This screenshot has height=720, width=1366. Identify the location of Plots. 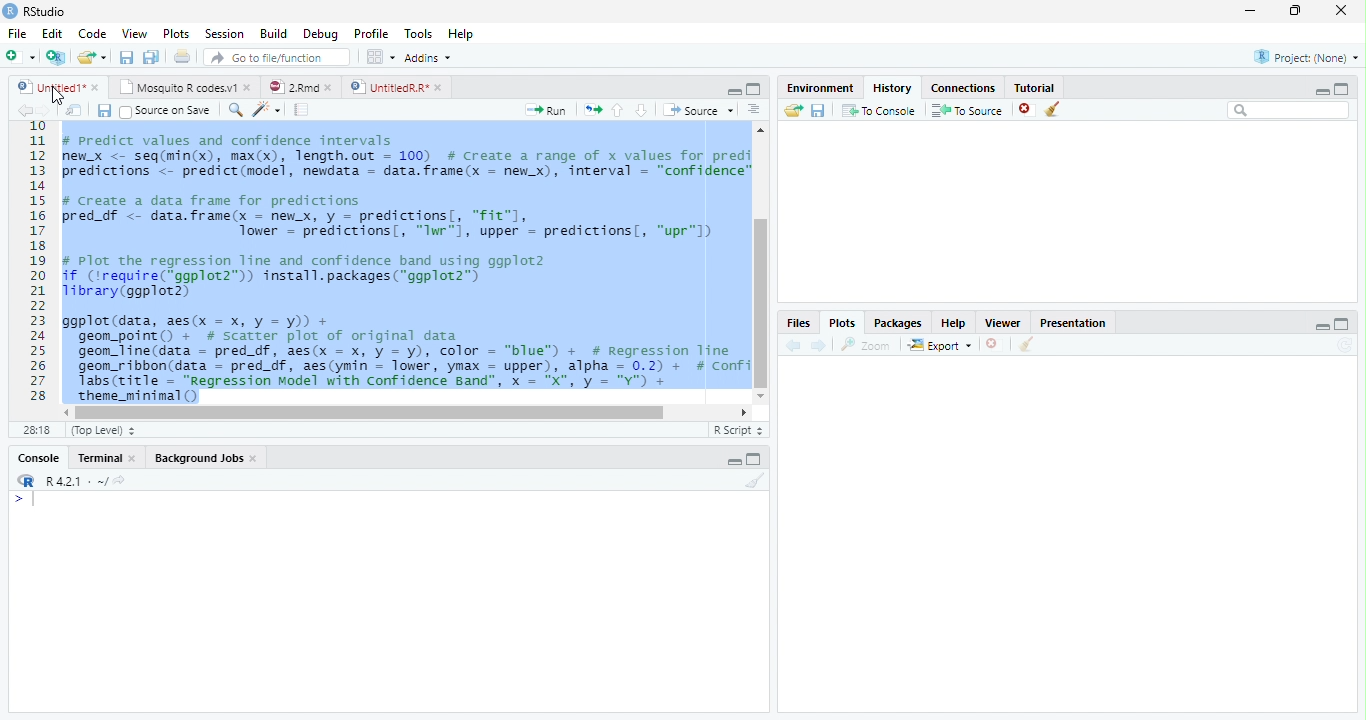
(178, 32).